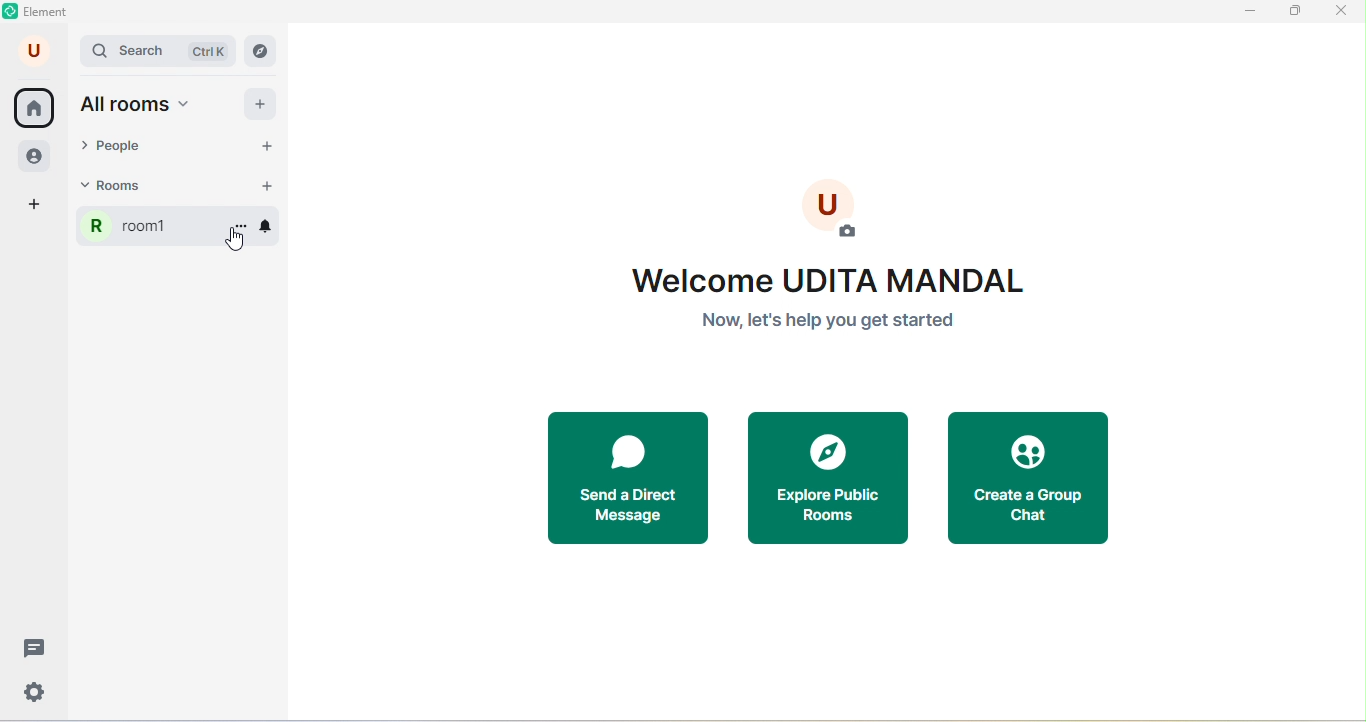  I want to click on rooms, so click(132, 190).